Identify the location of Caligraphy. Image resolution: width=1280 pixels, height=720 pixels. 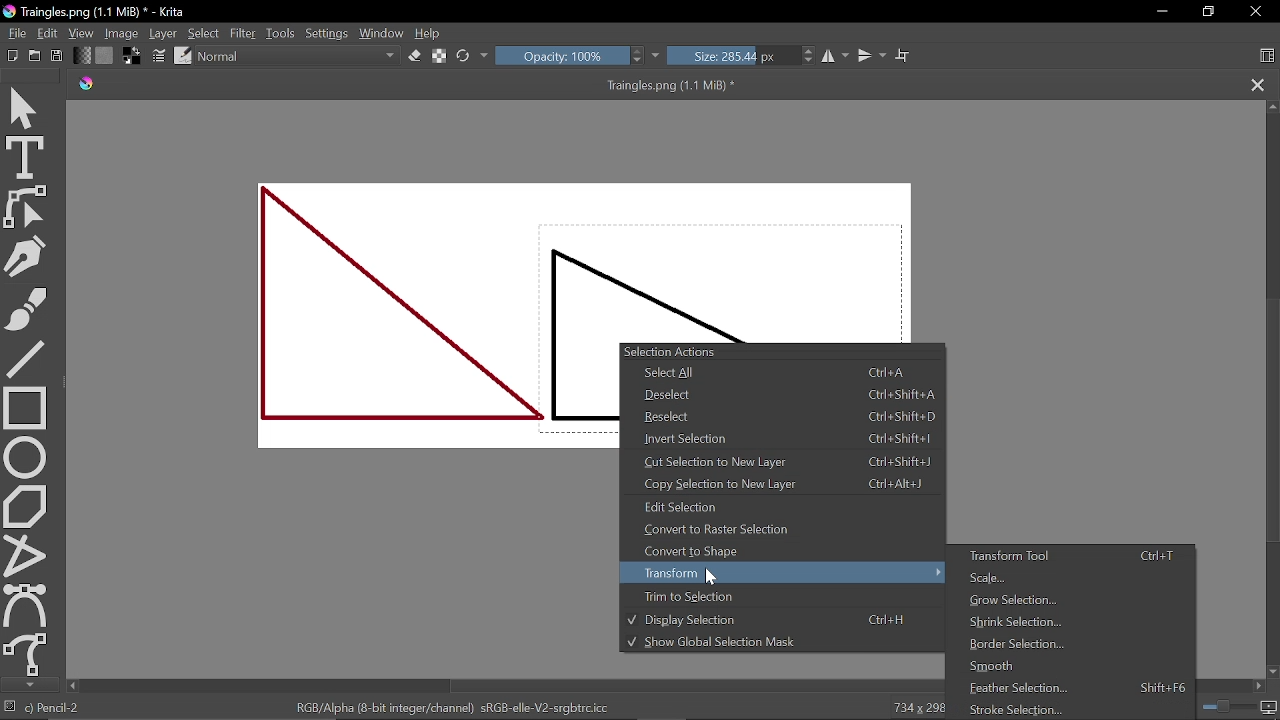
(26, 254).